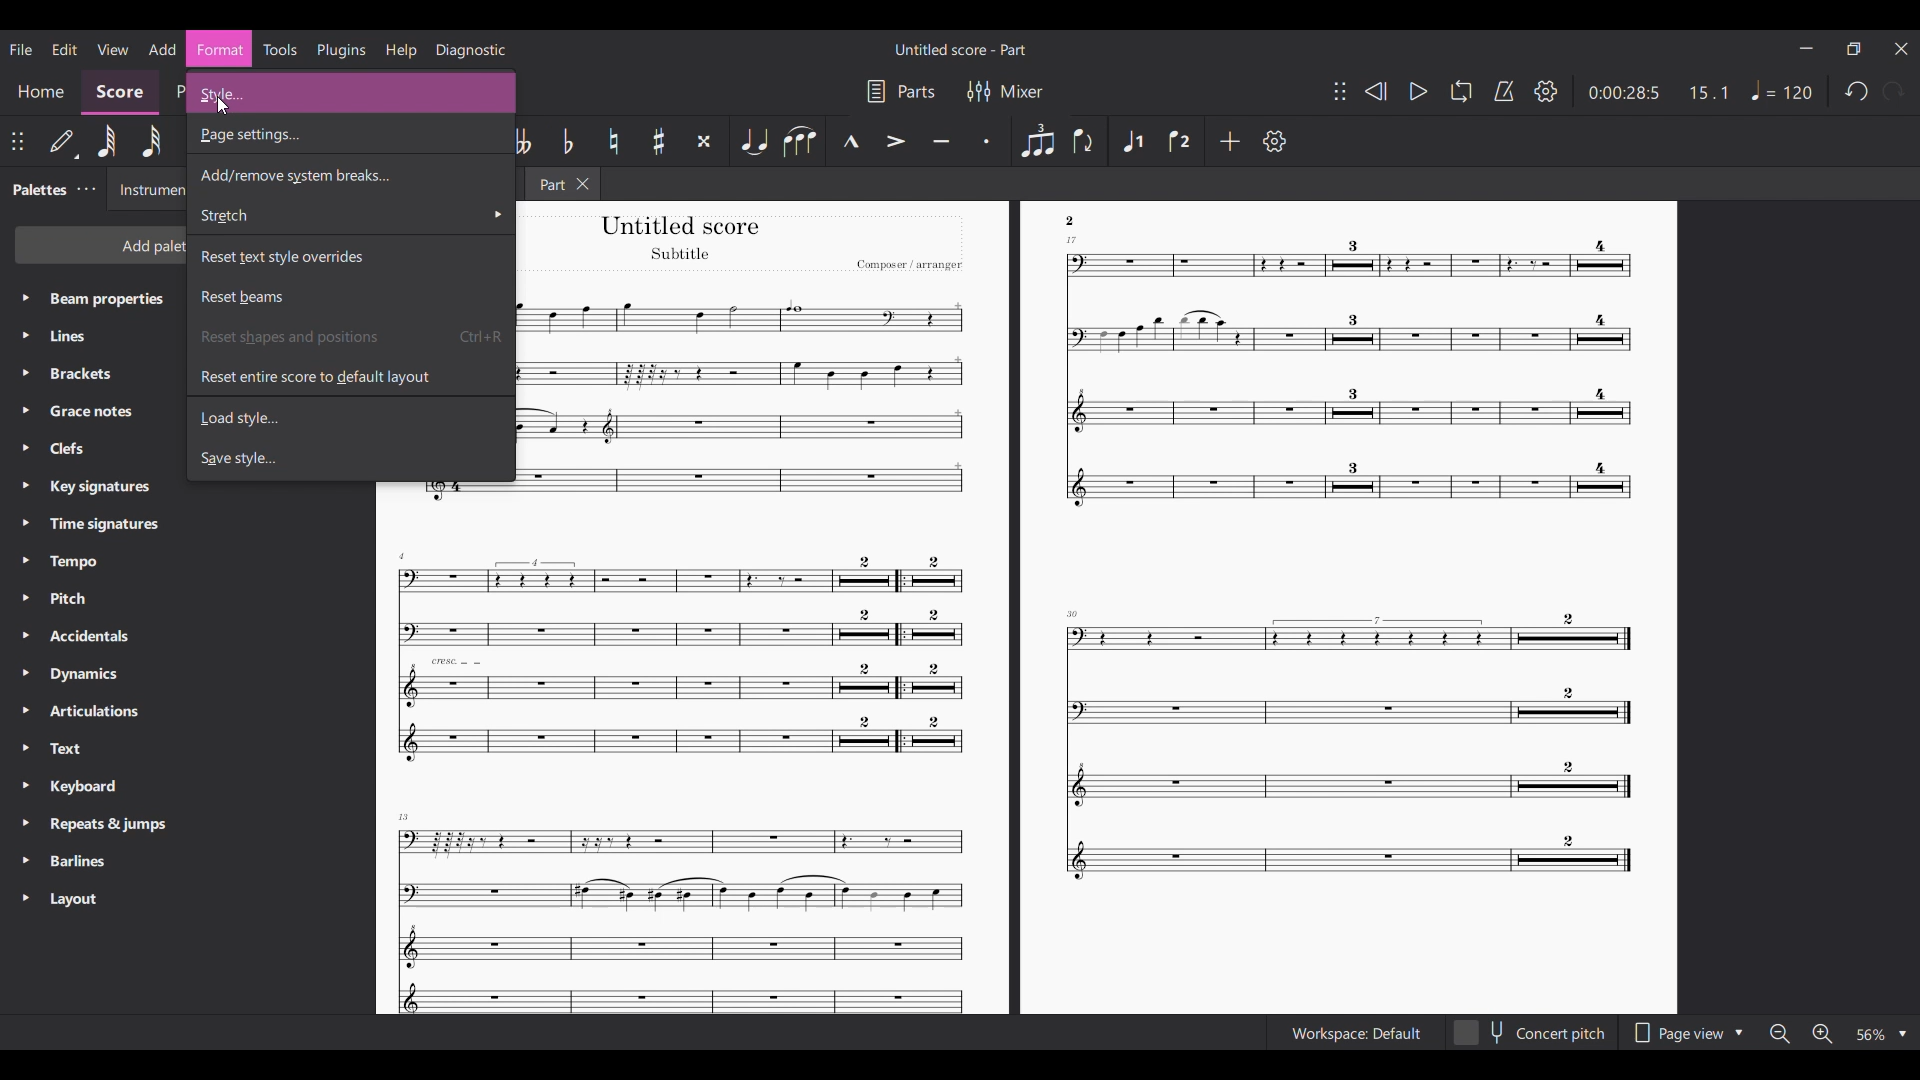  What do you see at coordinates (1781, 90) in the screenshot?
I see `Tempo` at bounding box center [1781, 90].